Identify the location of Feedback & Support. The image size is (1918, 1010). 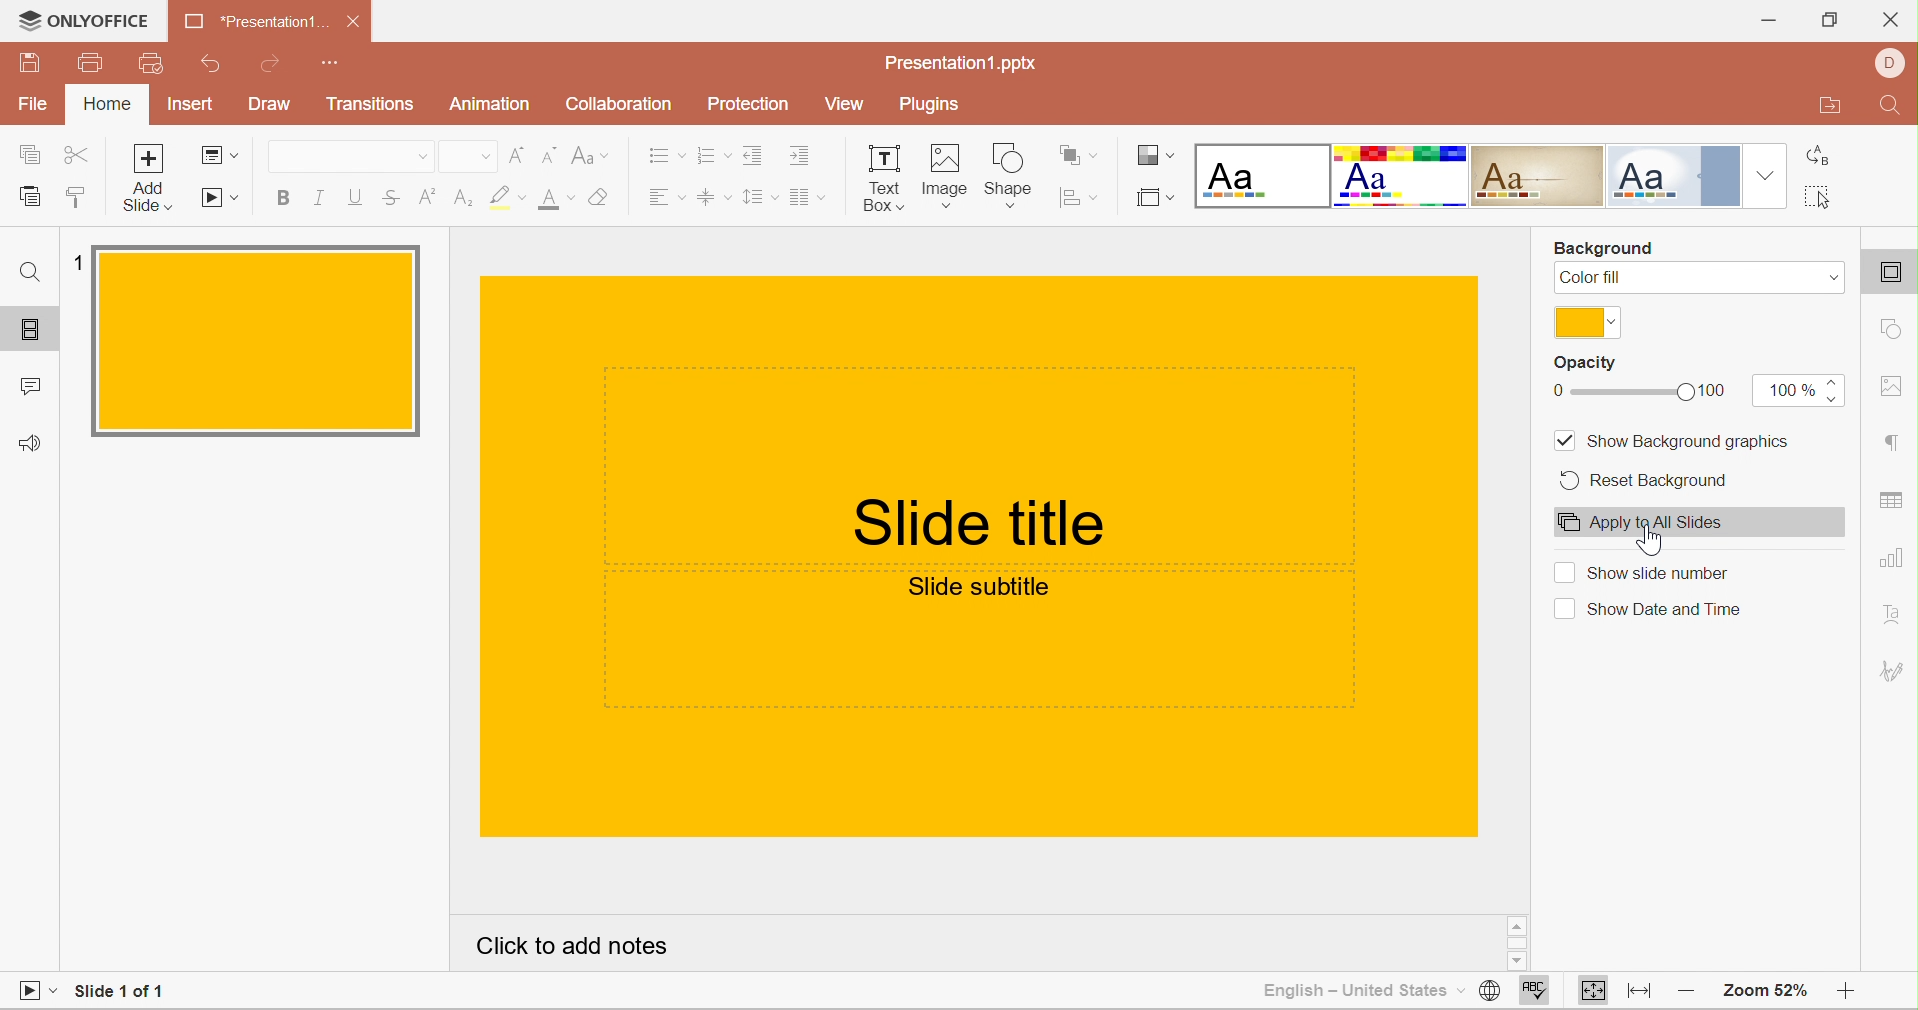
(32, 444).